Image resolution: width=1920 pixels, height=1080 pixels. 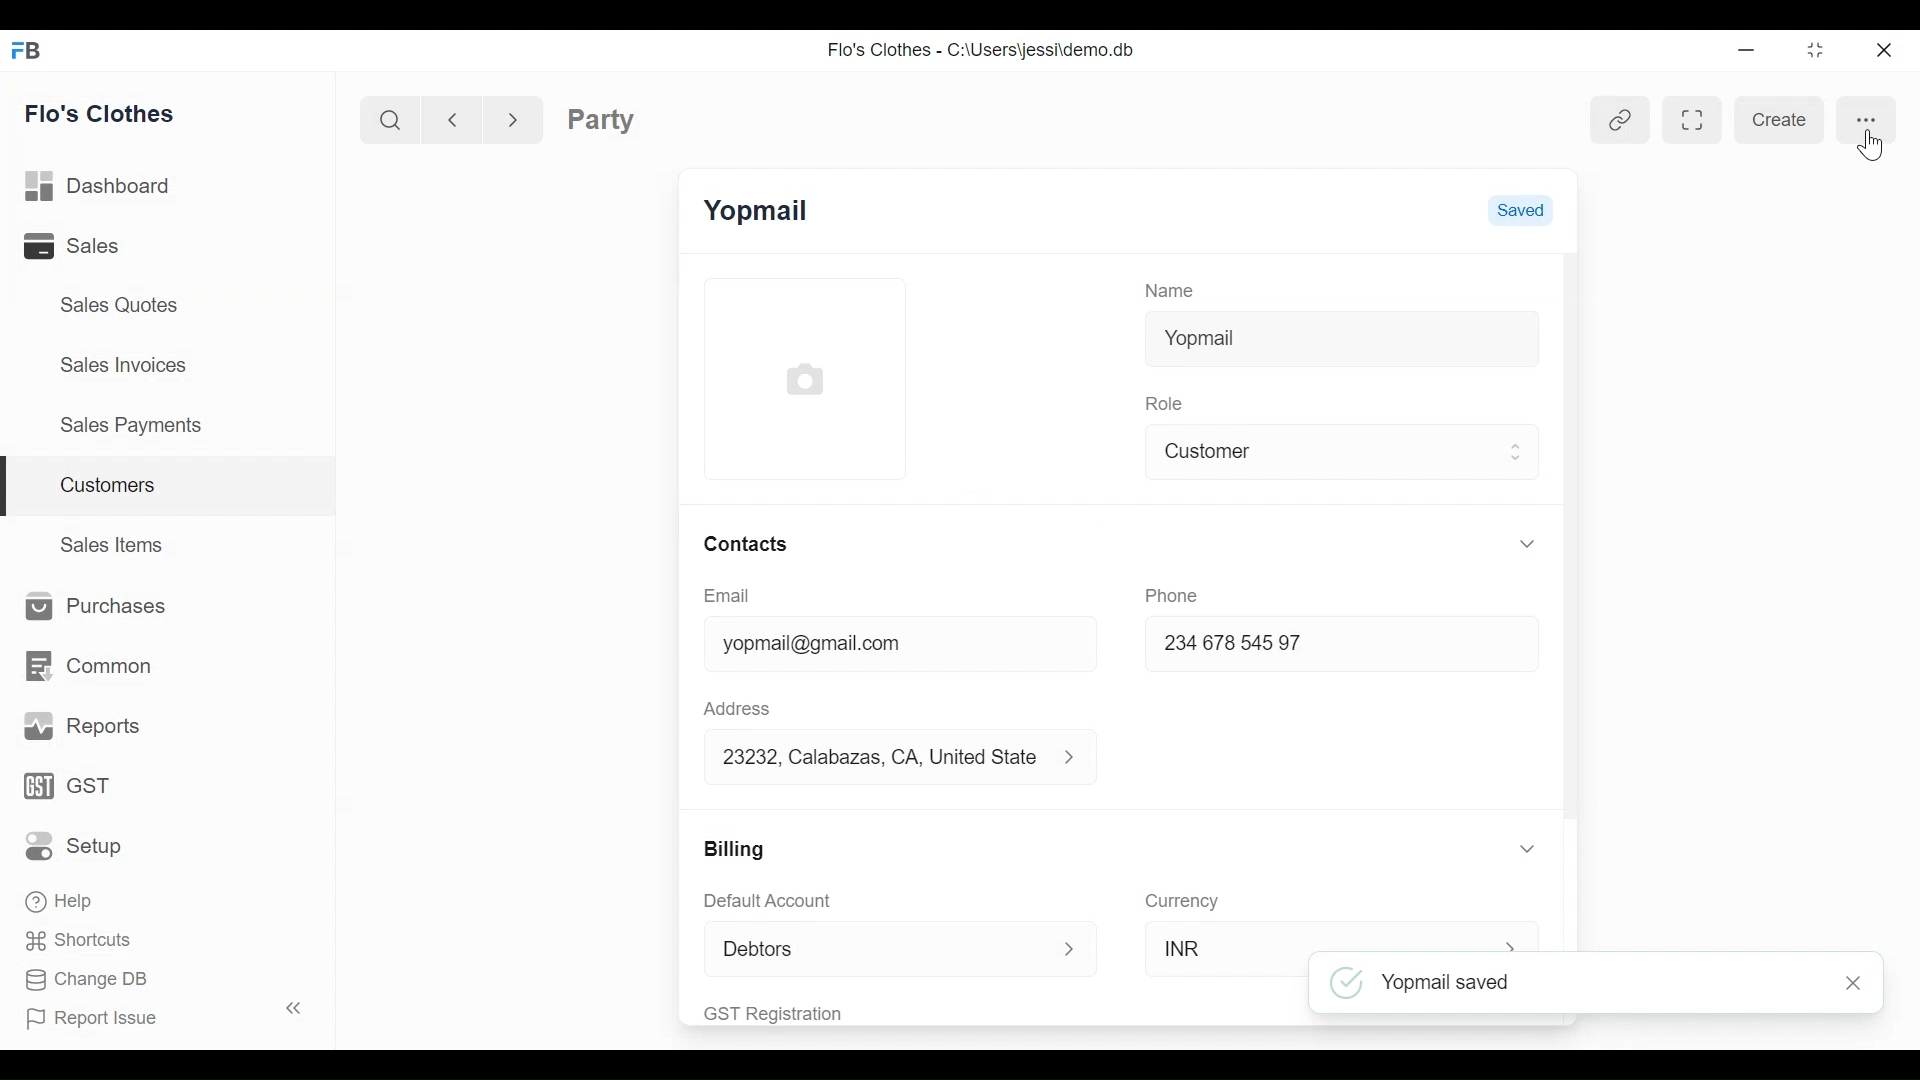 I want to click on Yopmail, so click(x=759, y=209).